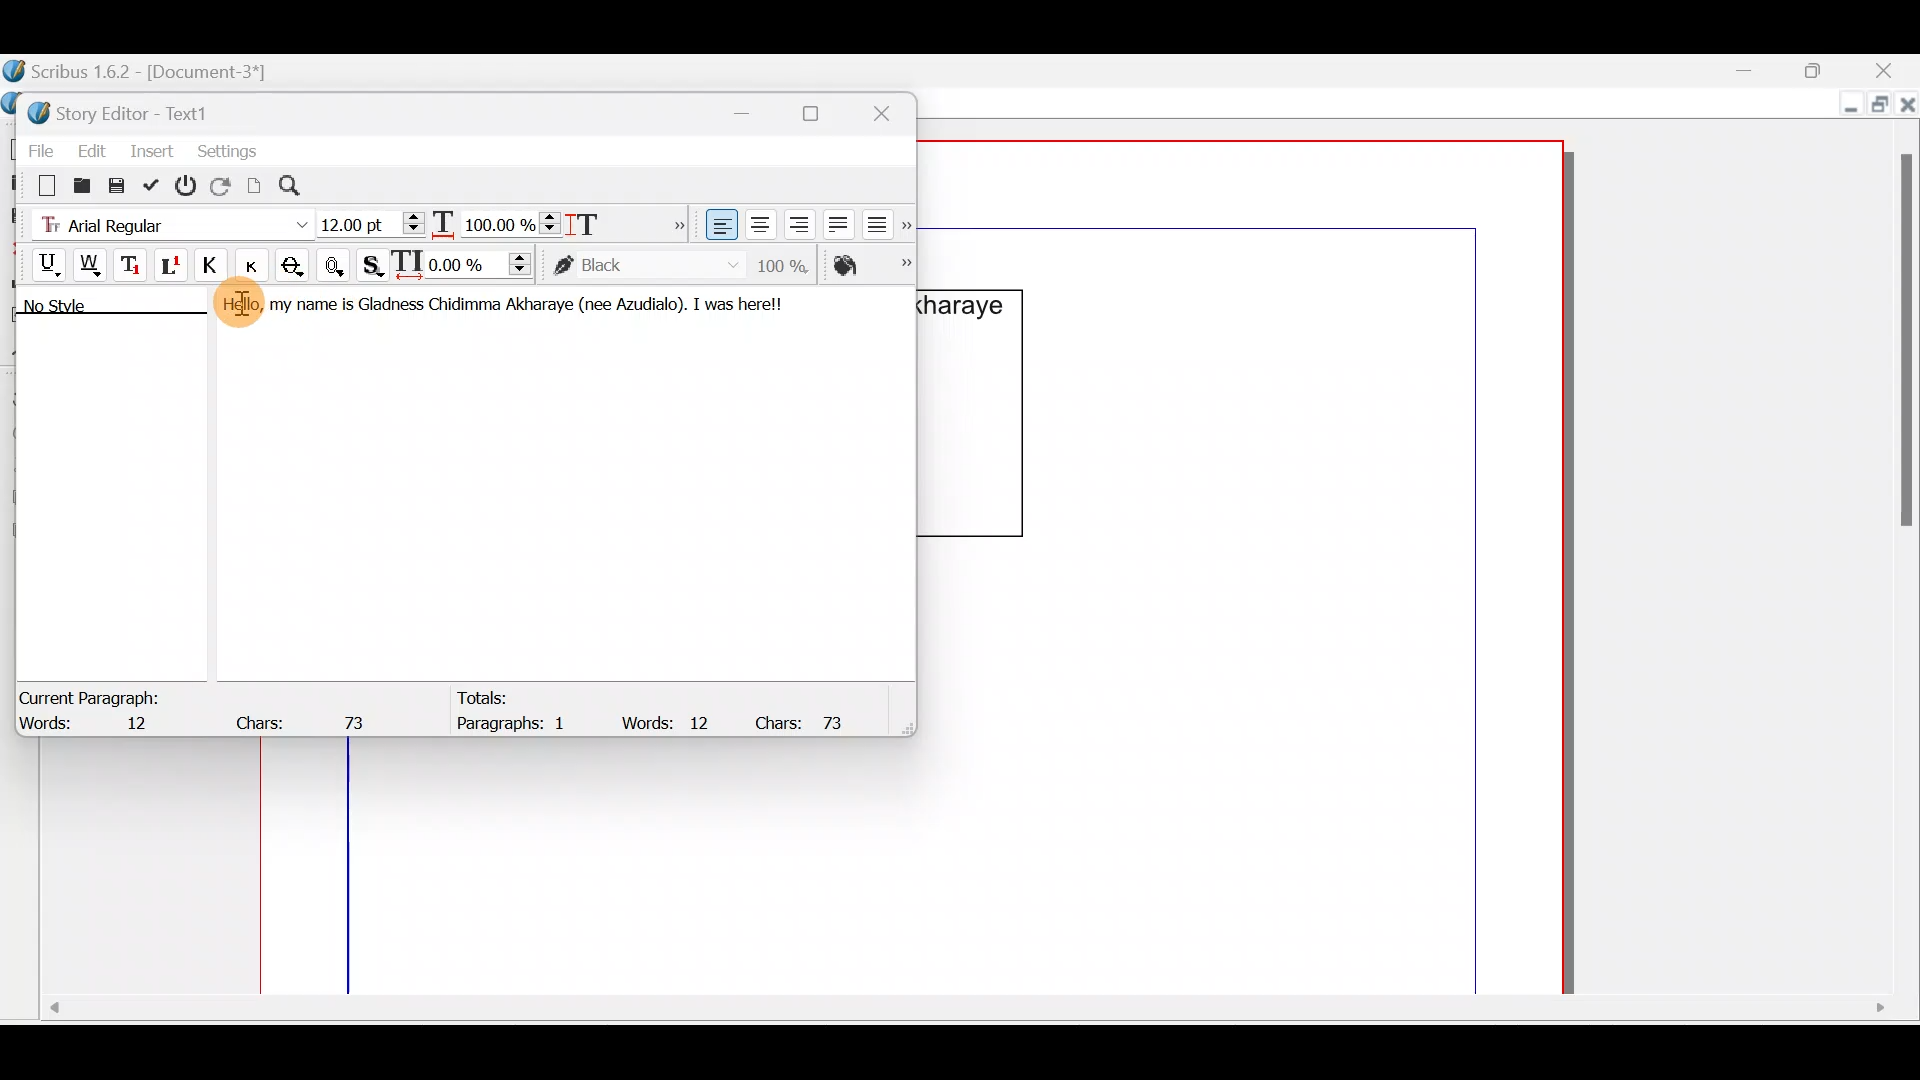 The height and width of the screenshot is (1080, 1920). I want to click on Hello,, so click(236, 308).